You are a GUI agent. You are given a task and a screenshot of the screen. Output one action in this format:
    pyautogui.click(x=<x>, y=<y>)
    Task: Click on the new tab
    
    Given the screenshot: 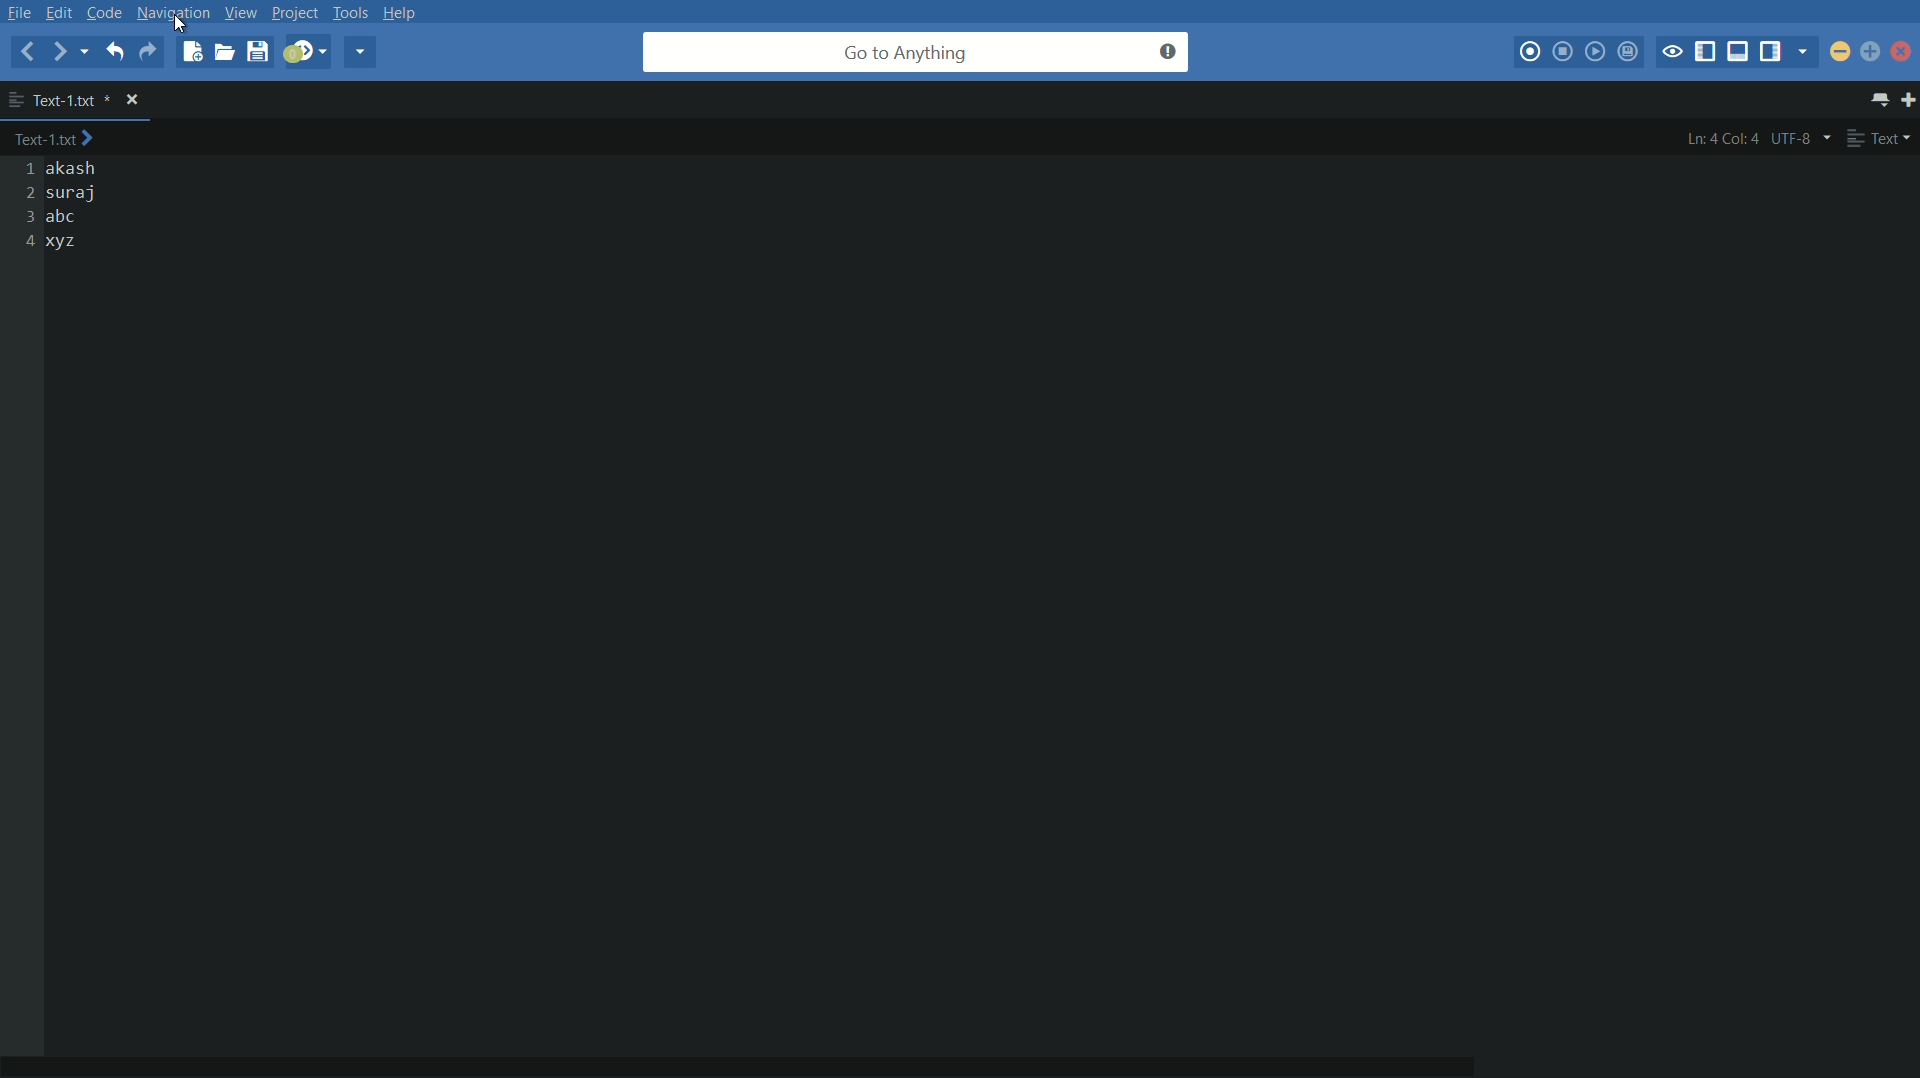 What is the action you would take?
    pyautogui.click(x=1908, y=102)
    